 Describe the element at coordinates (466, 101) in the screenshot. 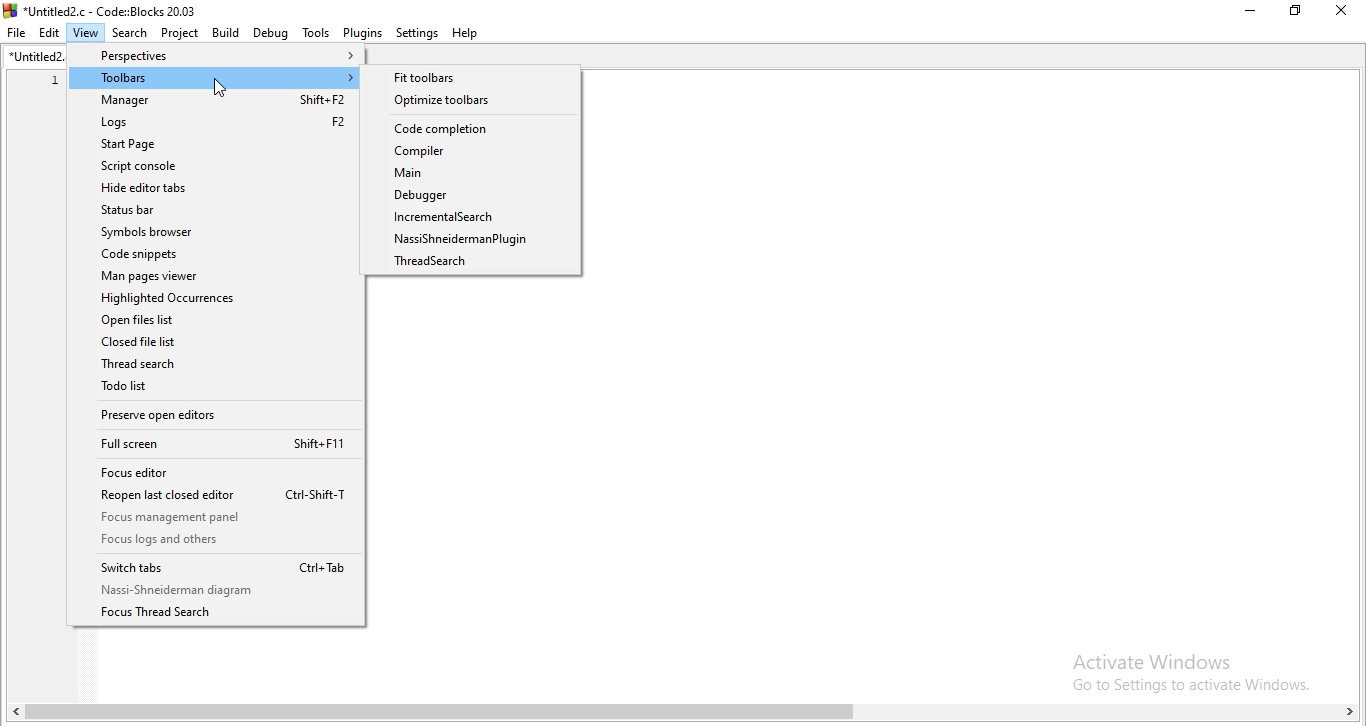

I see `Optimize toolbars` at that location.